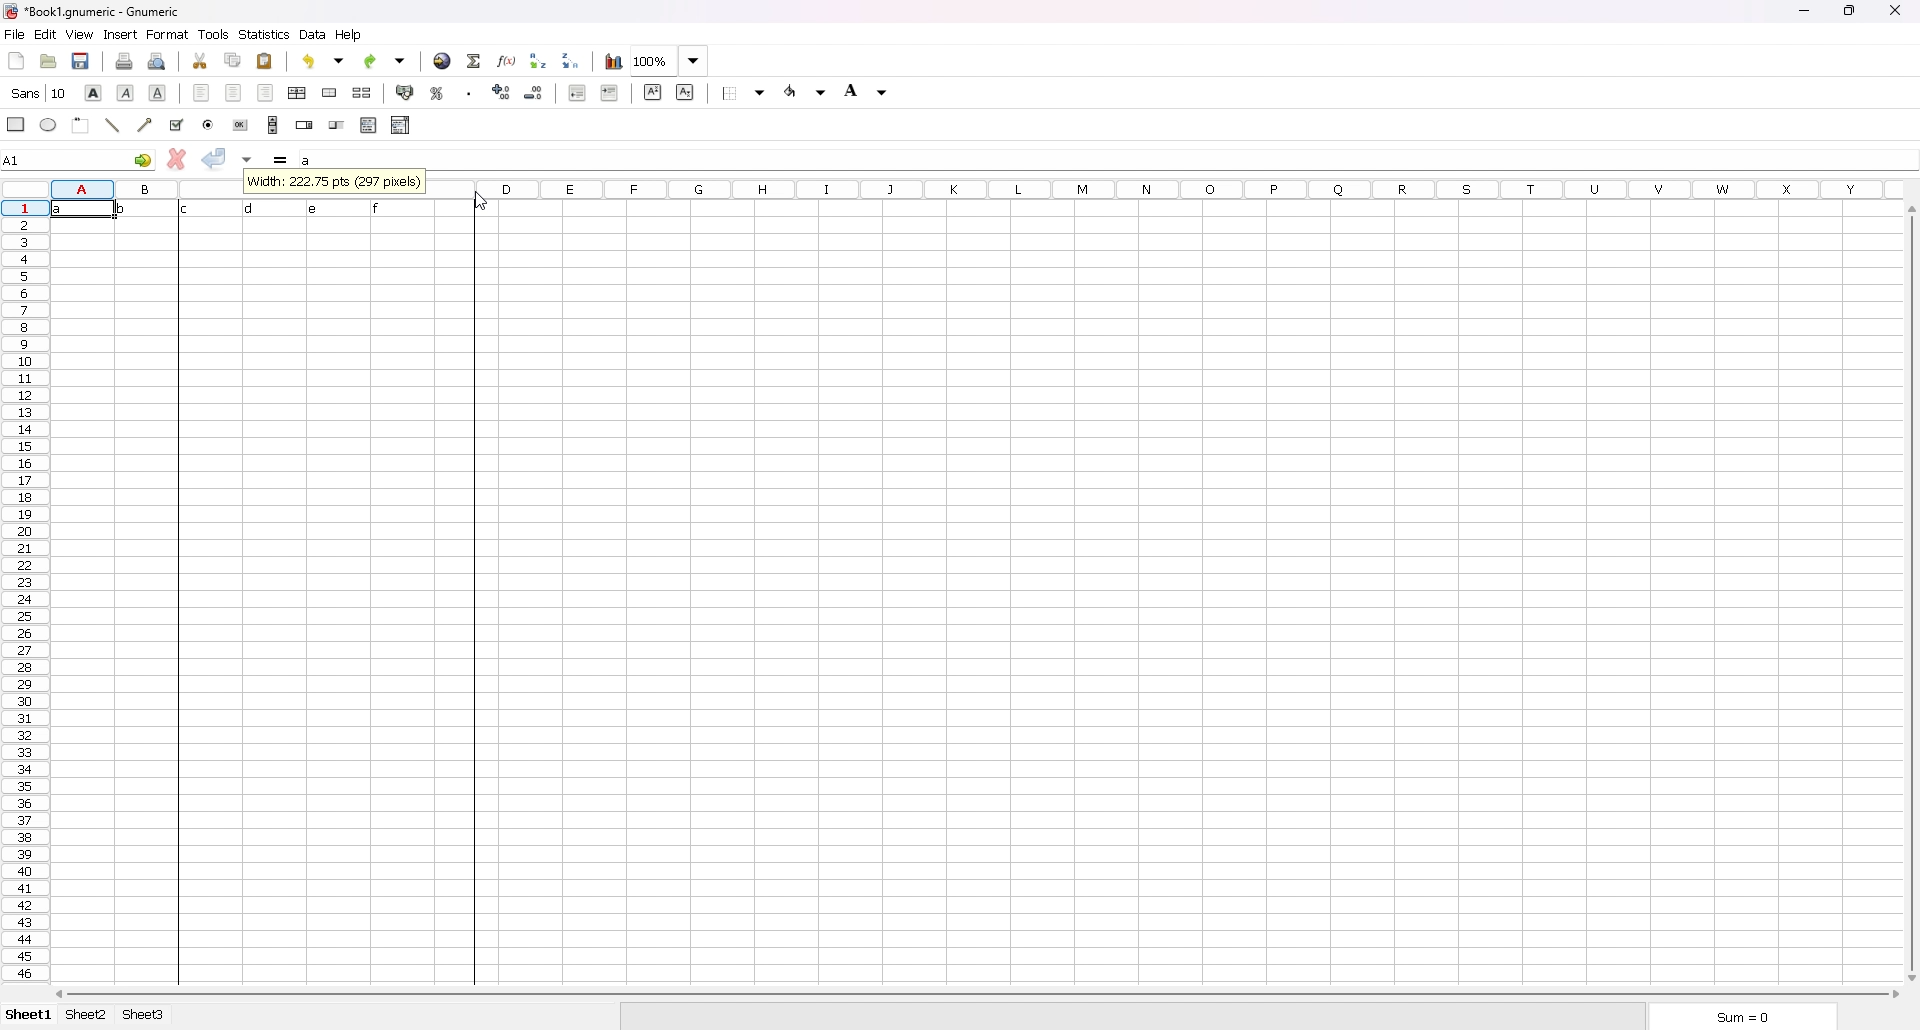  I want to click on resize, so click(1849, 11).